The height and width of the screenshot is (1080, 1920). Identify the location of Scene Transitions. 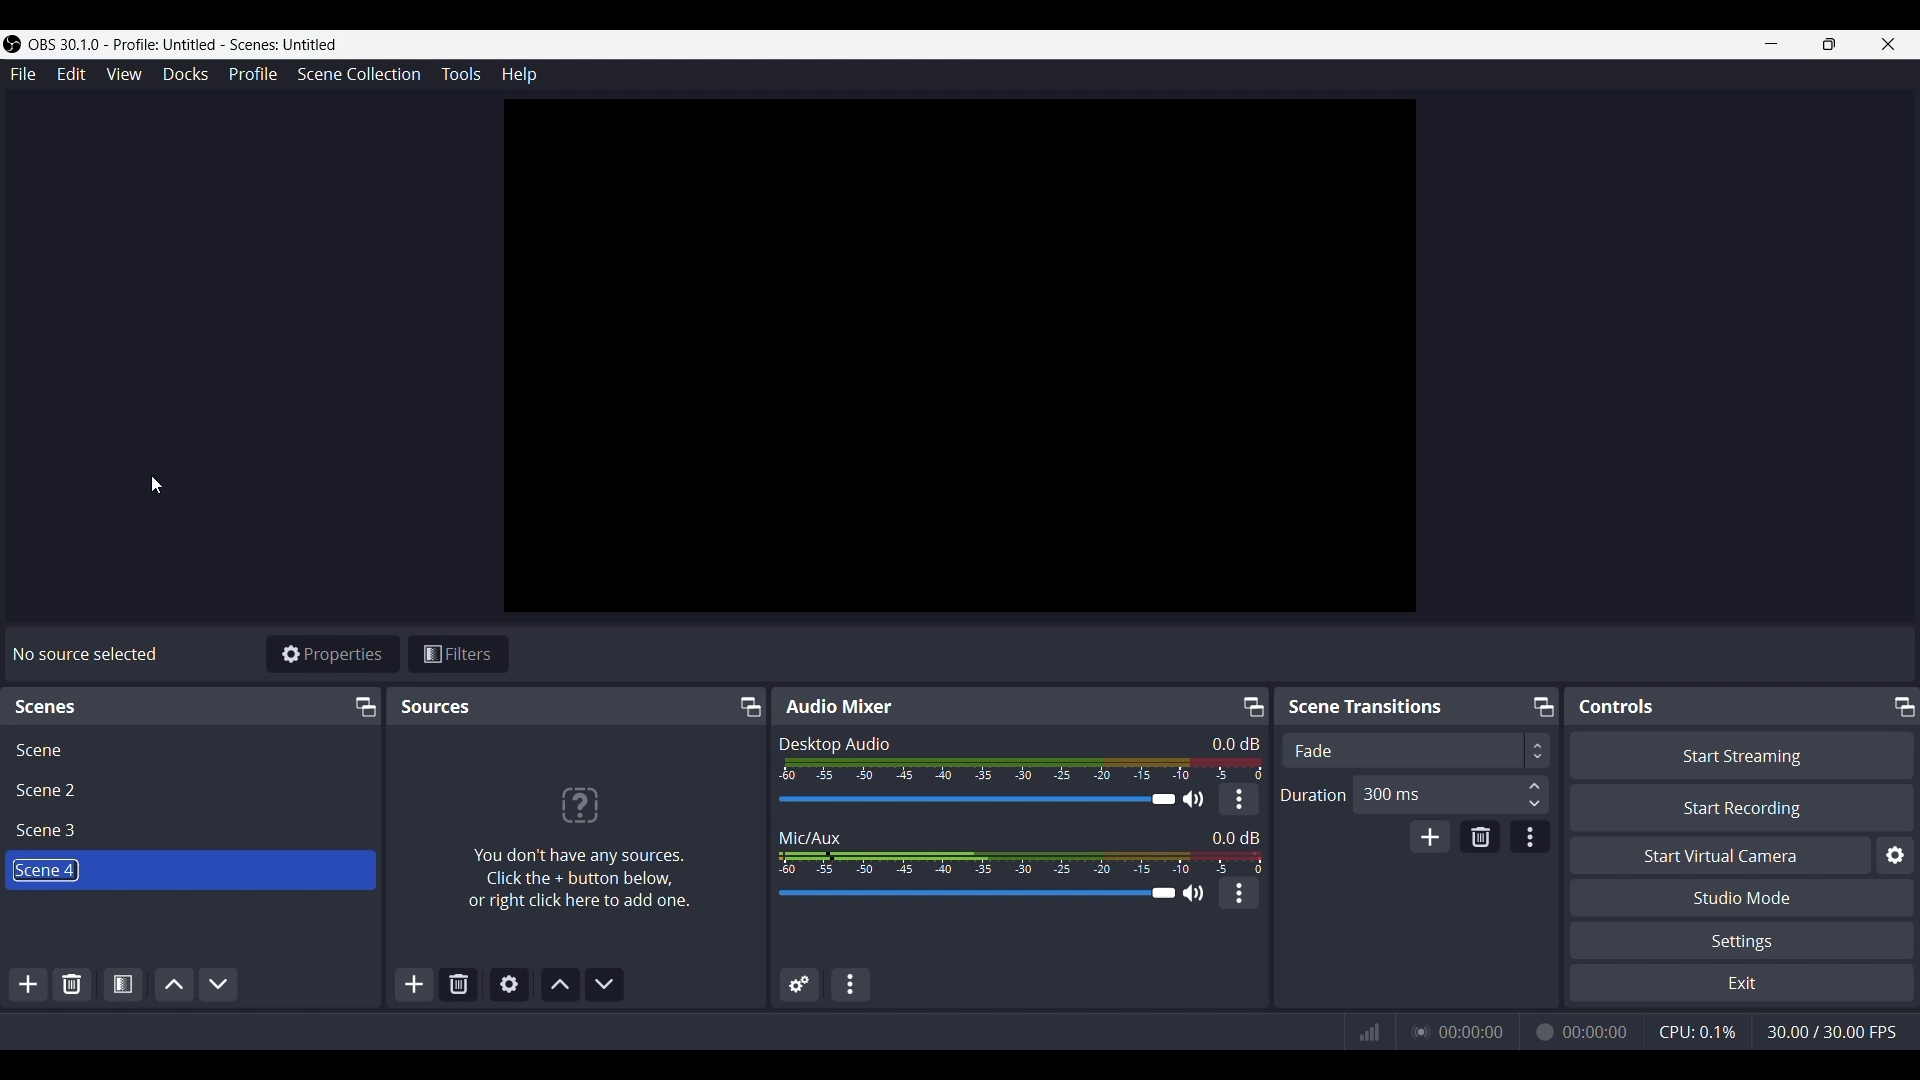
(1370, 706).